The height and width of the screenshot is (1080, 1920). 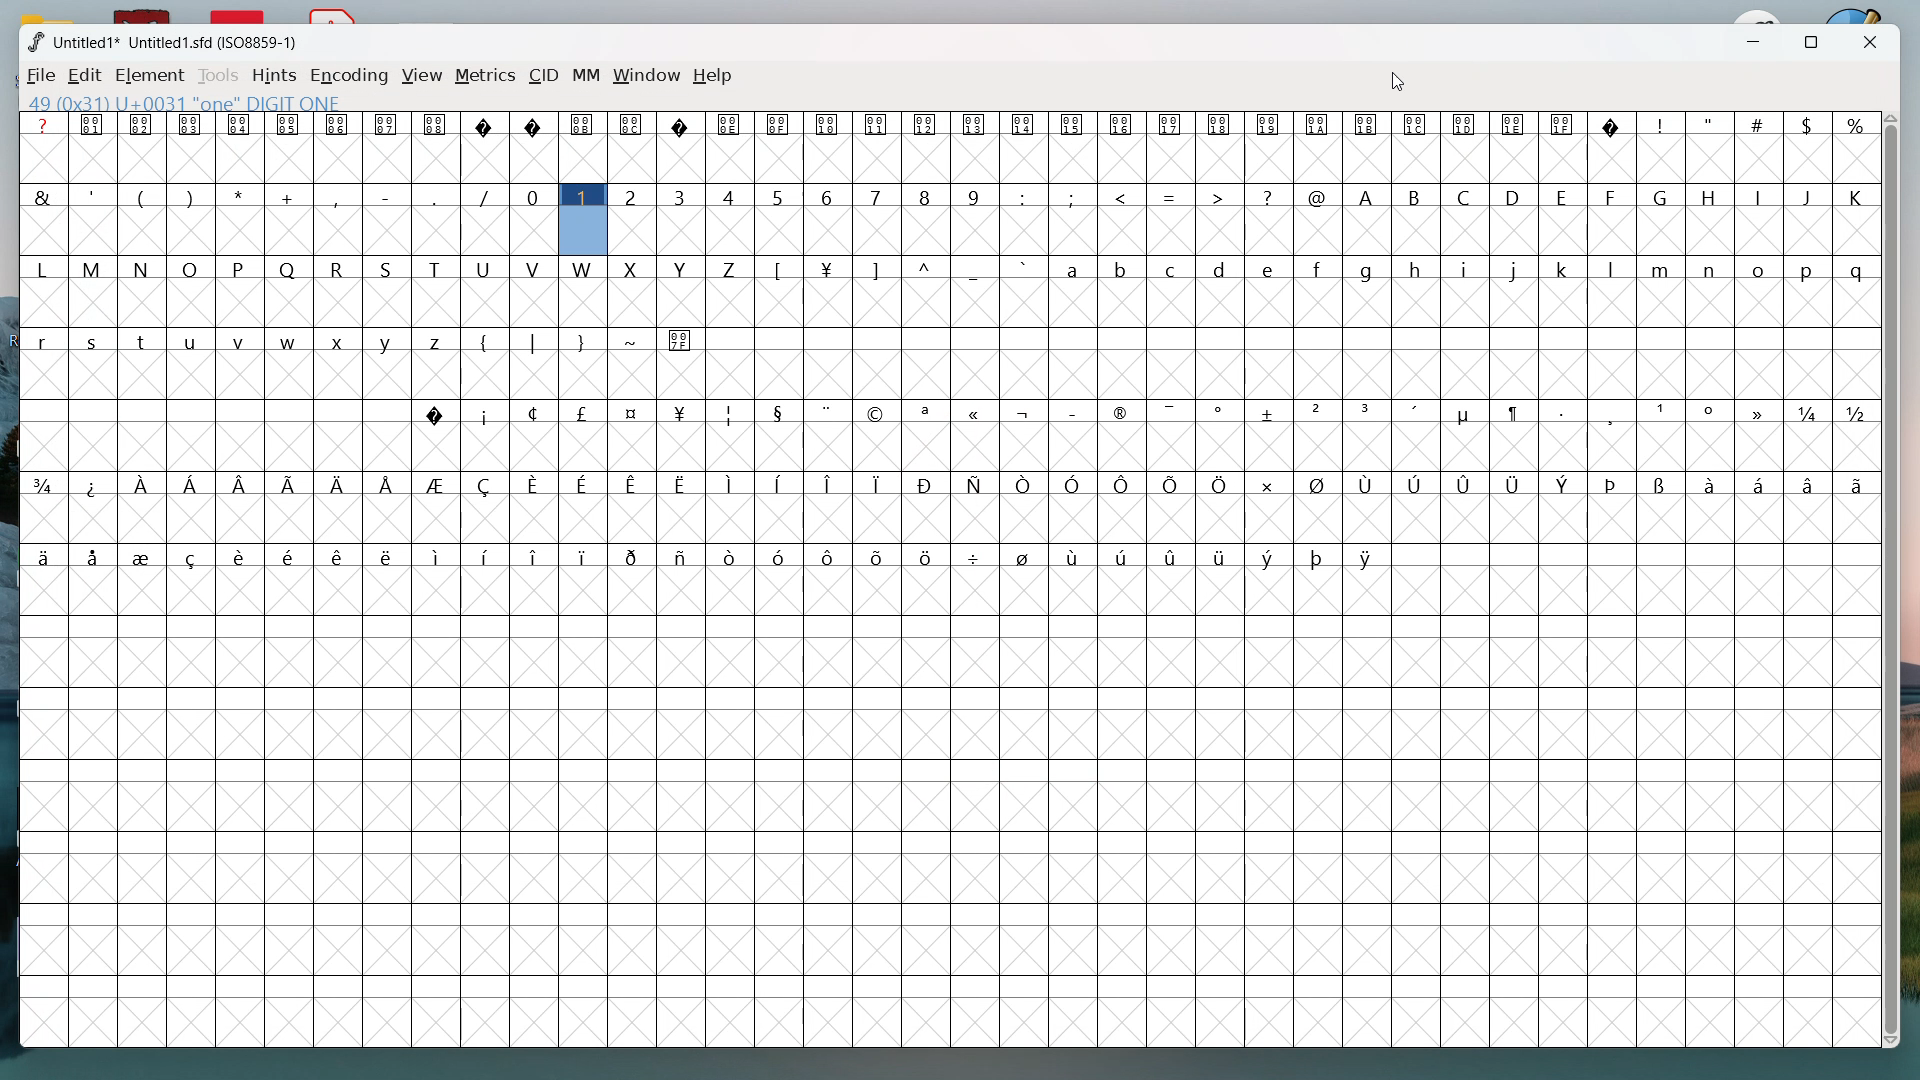 What do you see at coordinates (340, 557) in the screenshot?
I see `symbol` at bounding box center [340, 557].